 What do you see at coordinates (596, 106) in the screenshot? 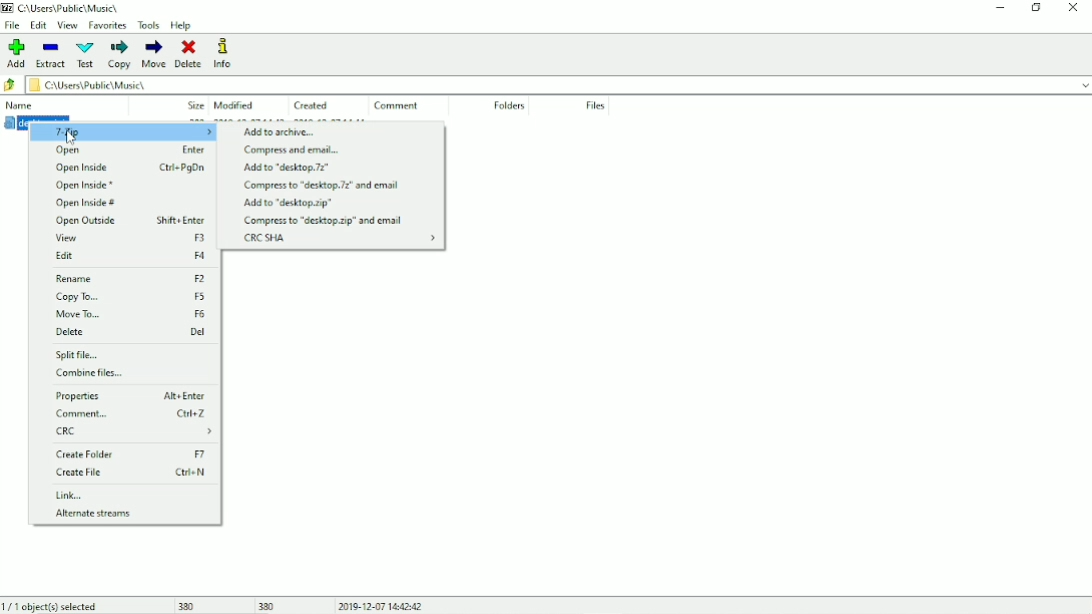
I see `File` at bounding box center [596, 106].